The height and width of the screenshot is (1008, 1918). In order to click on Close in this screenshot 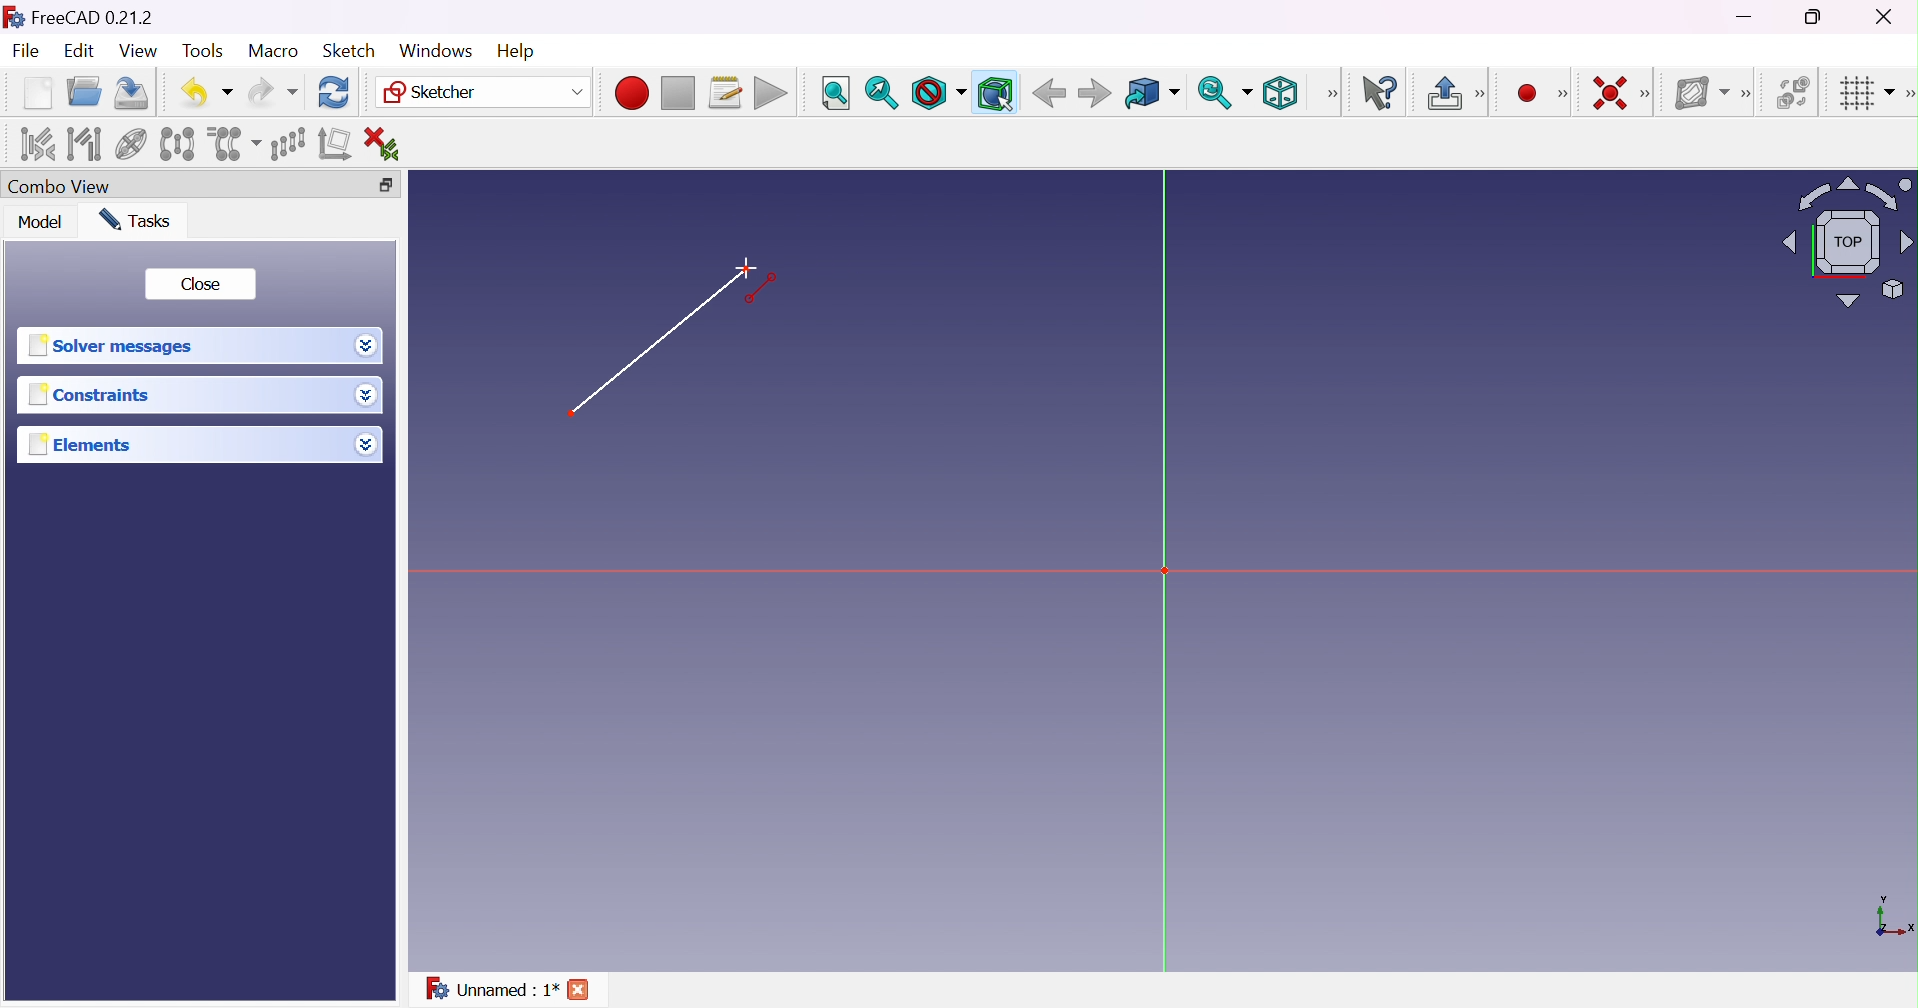, I will do `click(584, 990)`.